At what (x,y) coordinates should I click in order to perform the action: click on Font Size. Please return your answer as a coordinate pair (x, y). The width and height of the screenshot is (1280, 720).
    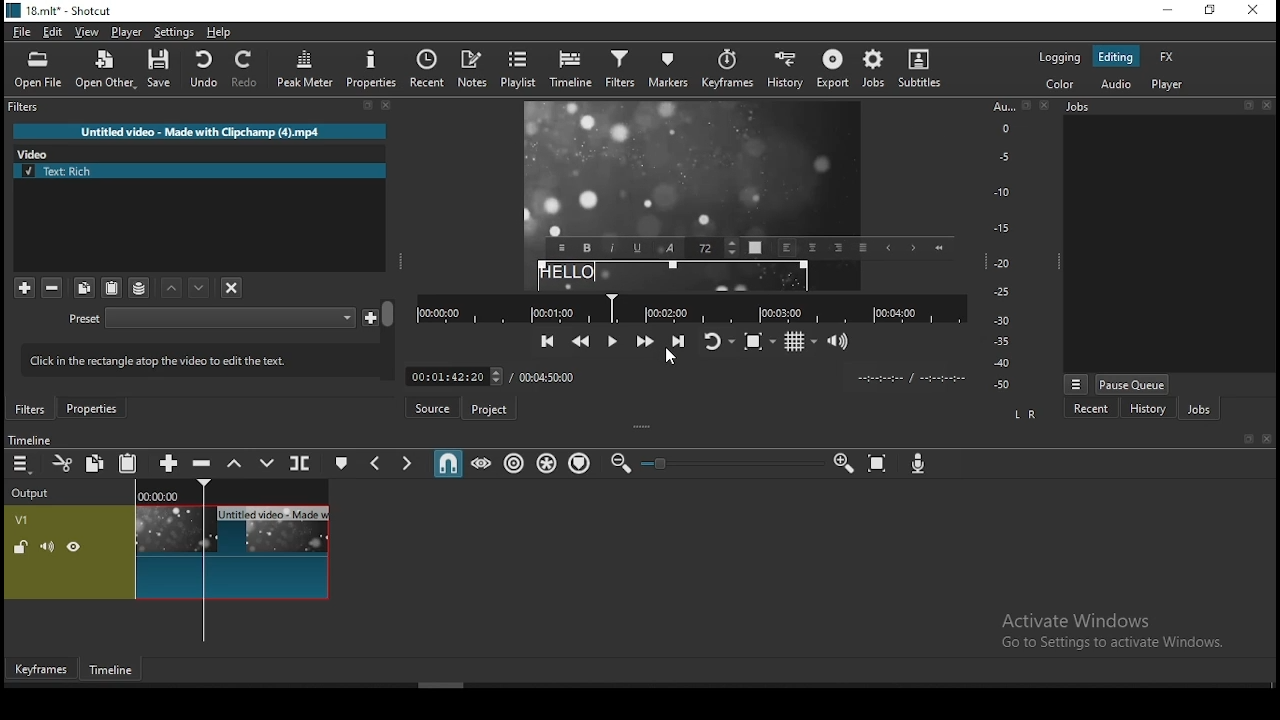
    Looking at the image, I should click on (714, 248).